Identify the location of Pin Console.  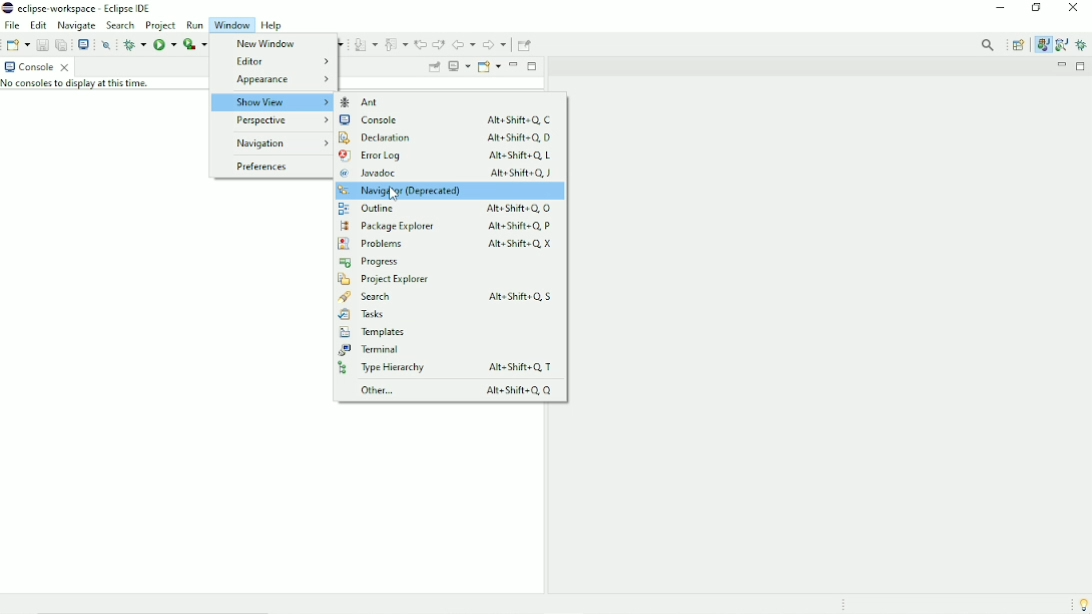
(433, 68).